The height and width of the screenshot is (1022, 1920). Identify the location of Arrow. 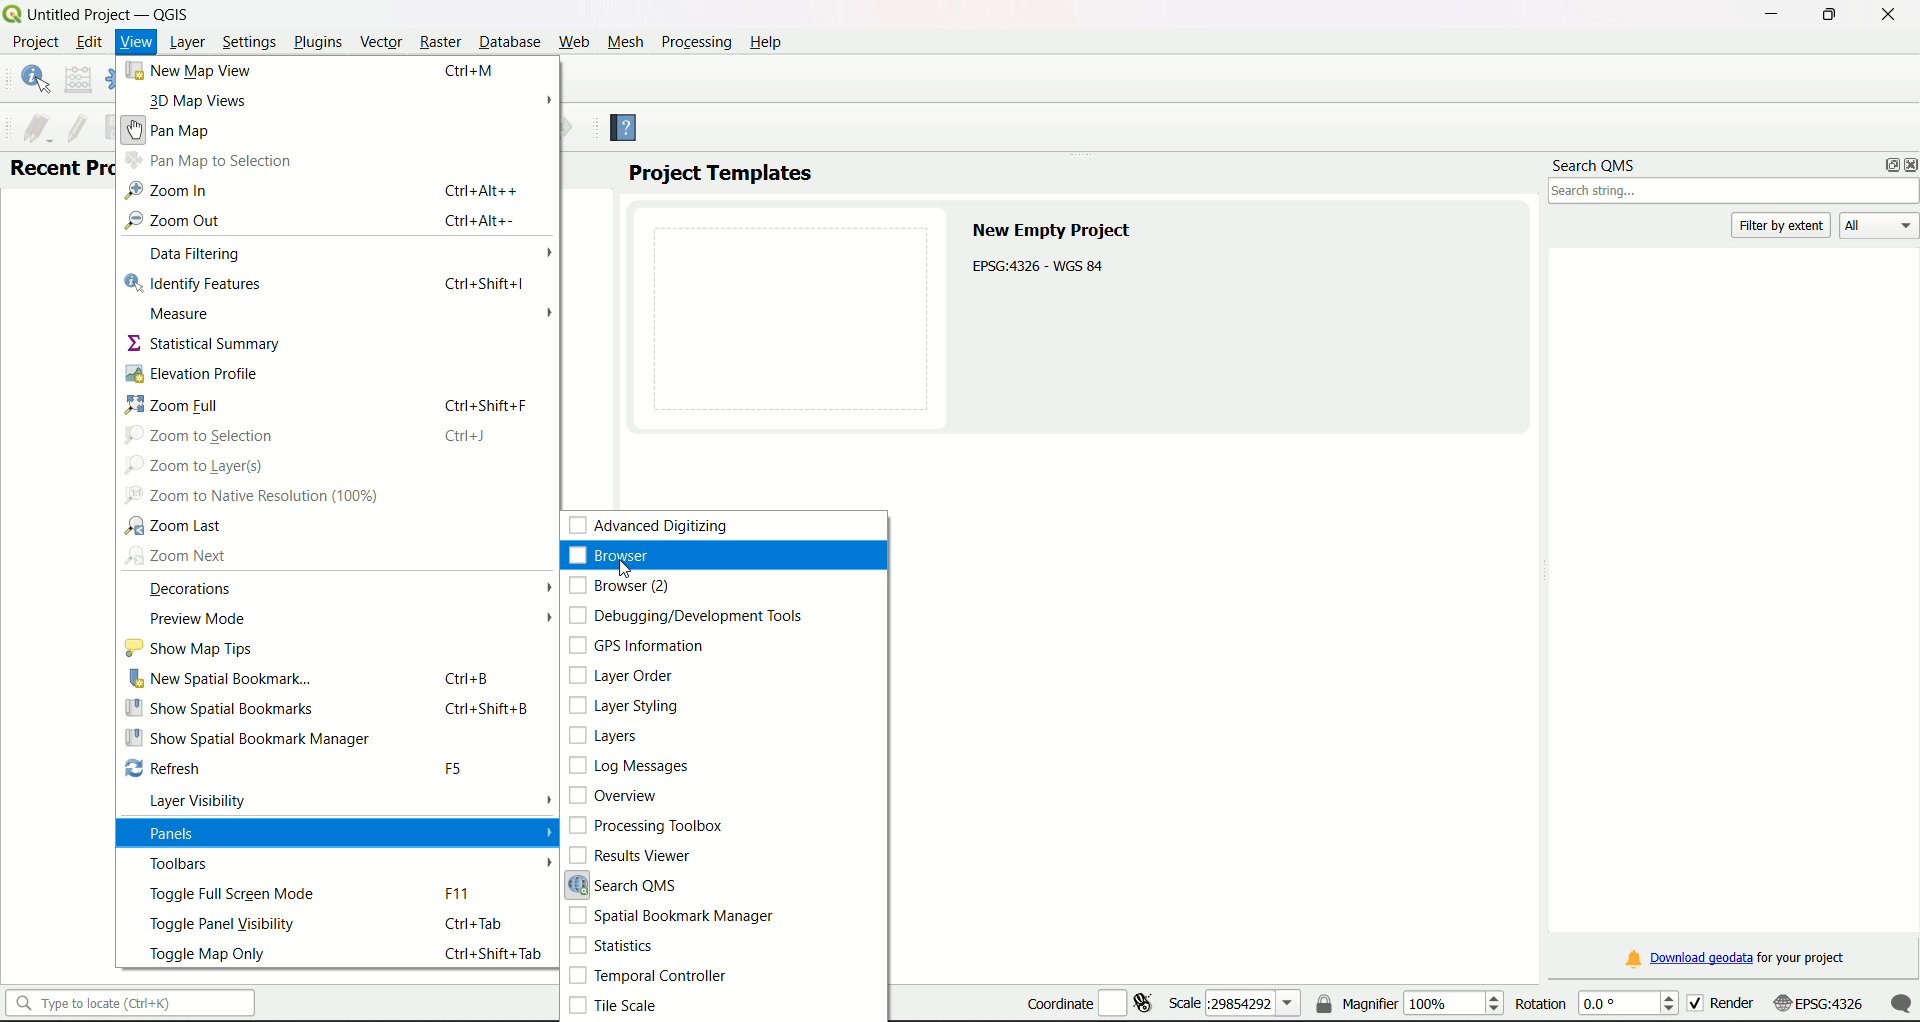
(549, 314).